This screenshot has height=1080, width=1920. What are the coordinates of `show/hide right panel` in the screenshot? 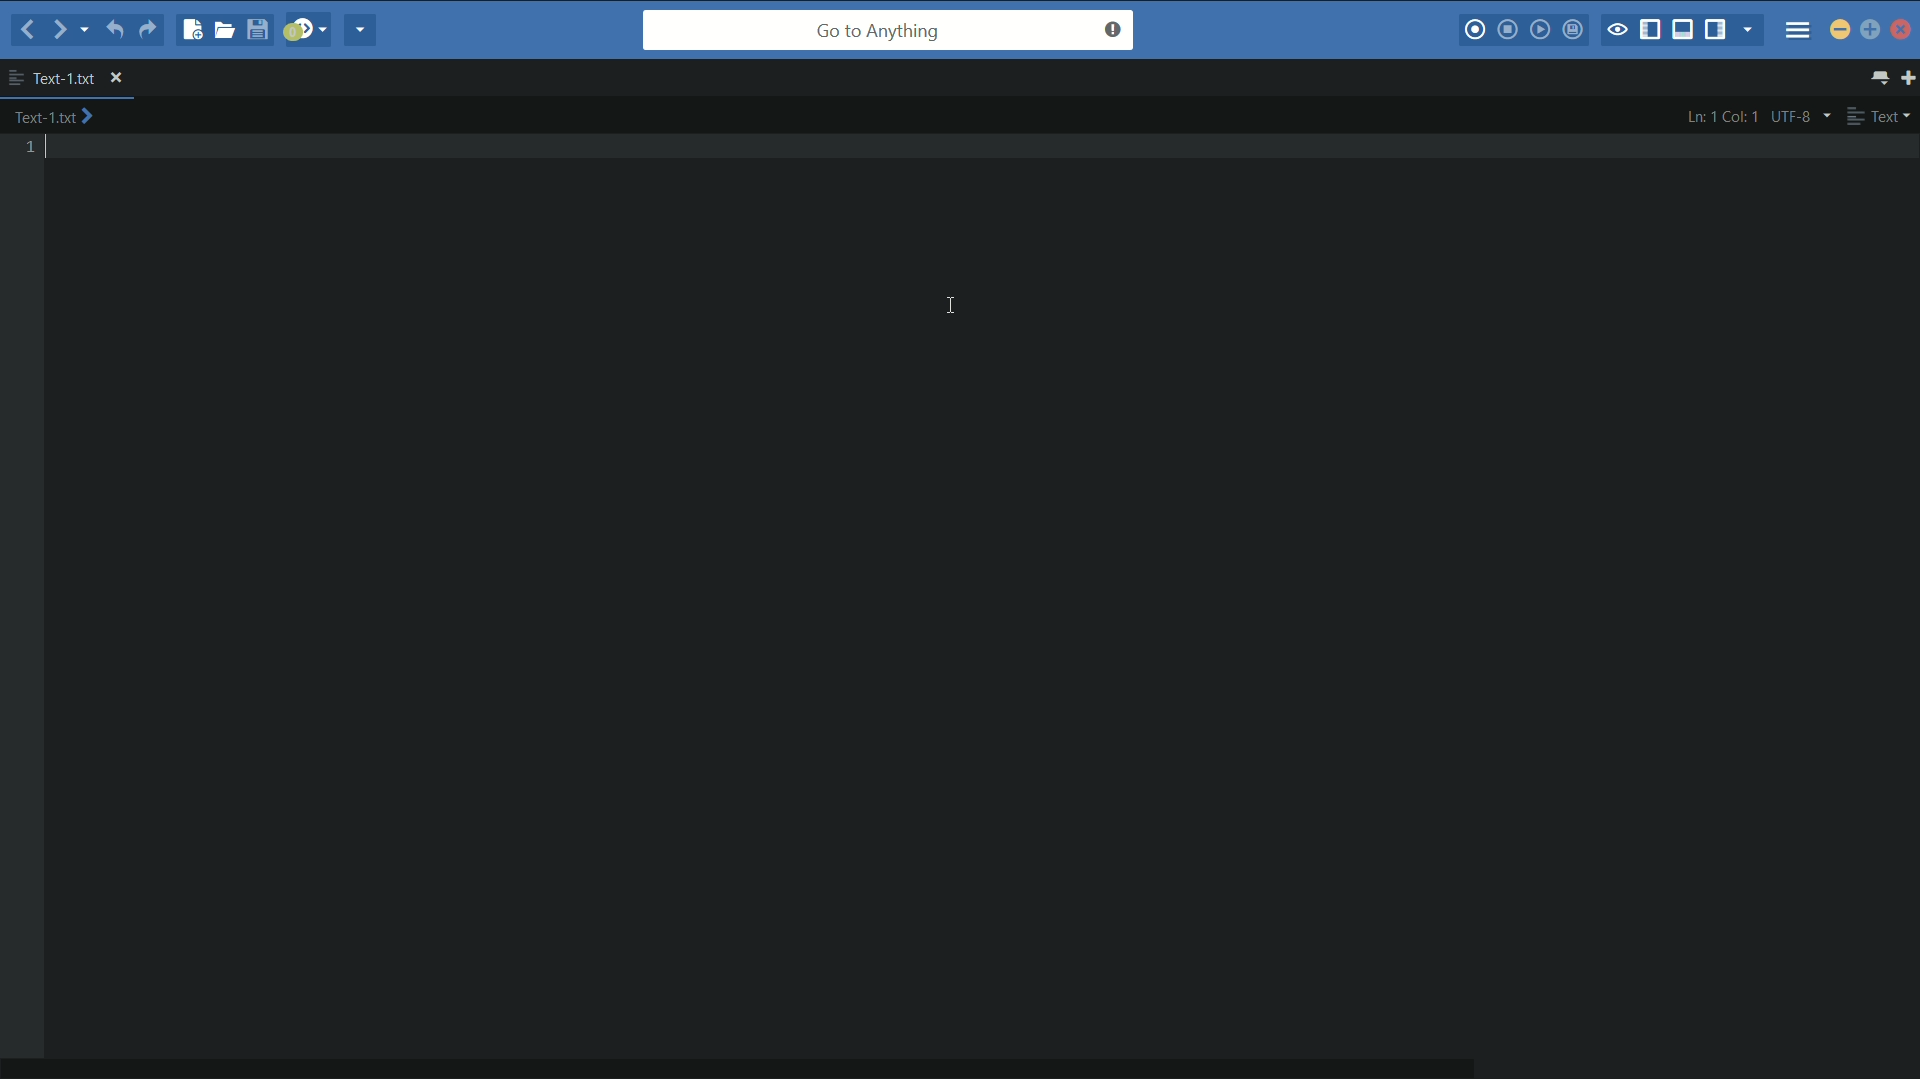 It's located at (1715, 30).